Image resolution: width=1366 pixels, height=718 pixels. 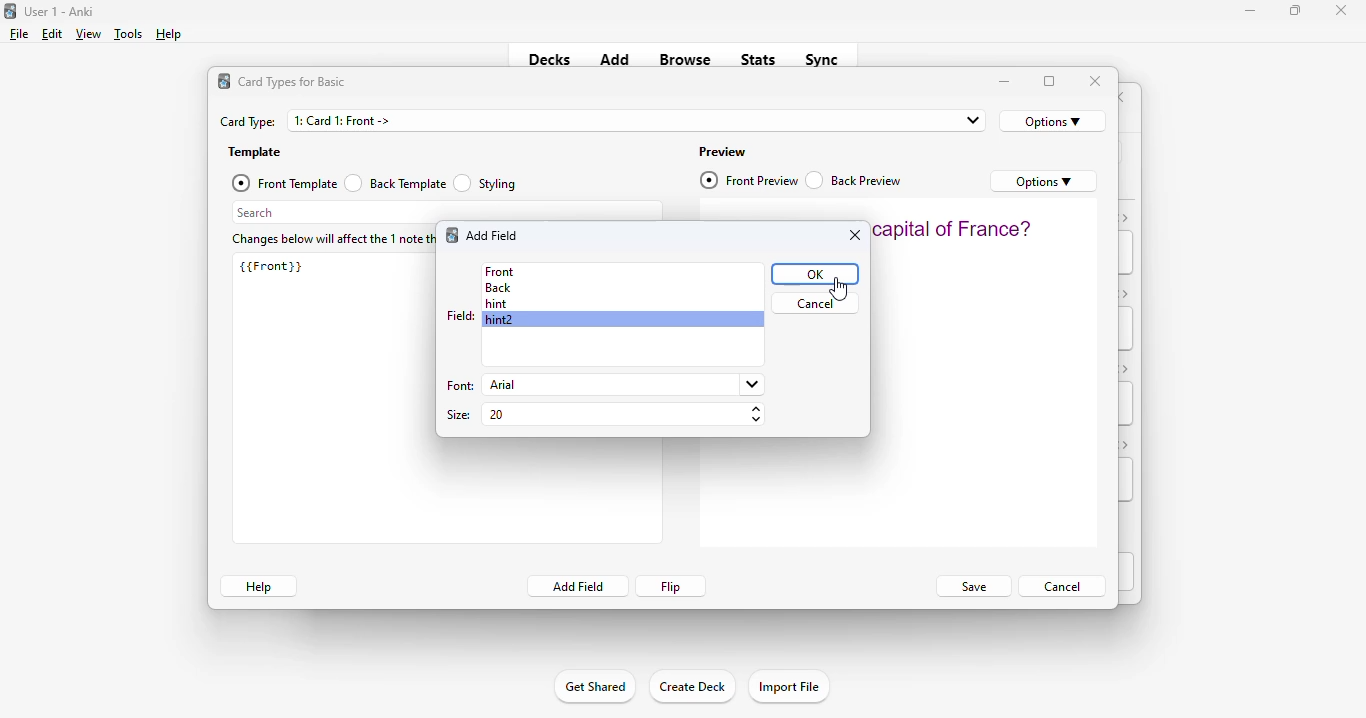 What do you see at coordinates (1053, 121) in the screenshot?
I see `options` at bounding box center [1053, 121].